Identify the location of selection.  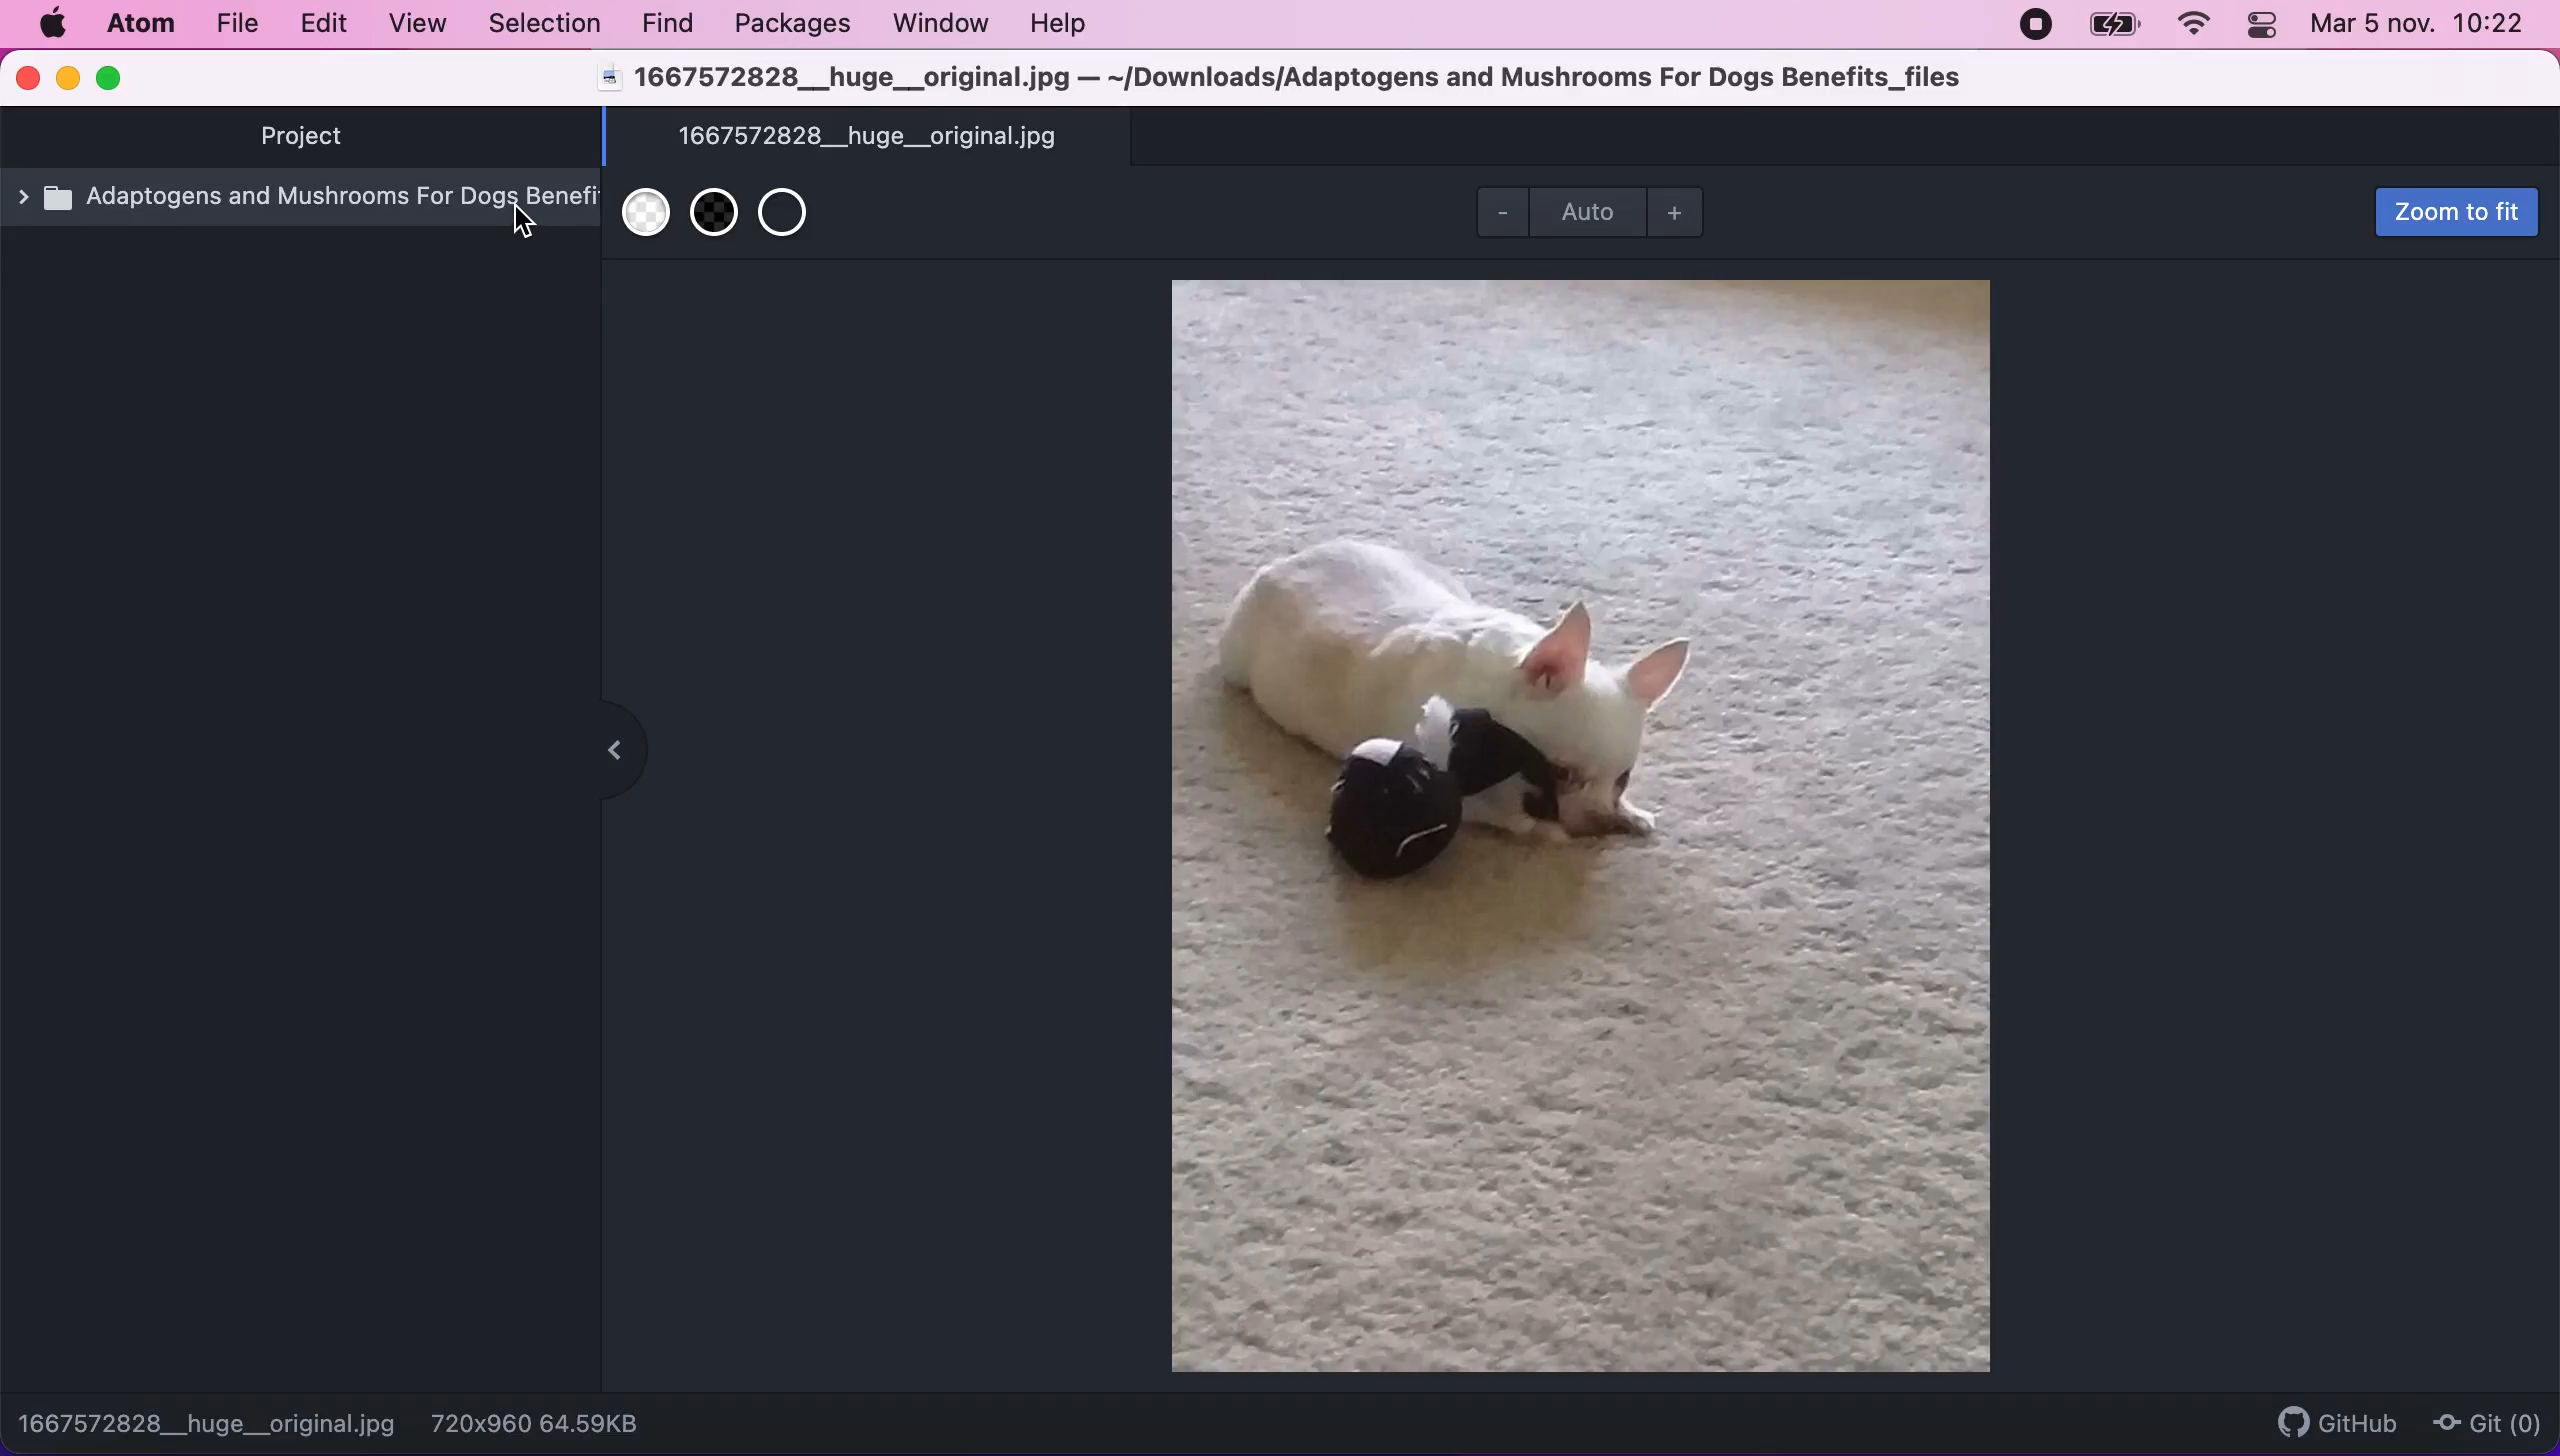
(541, 24).